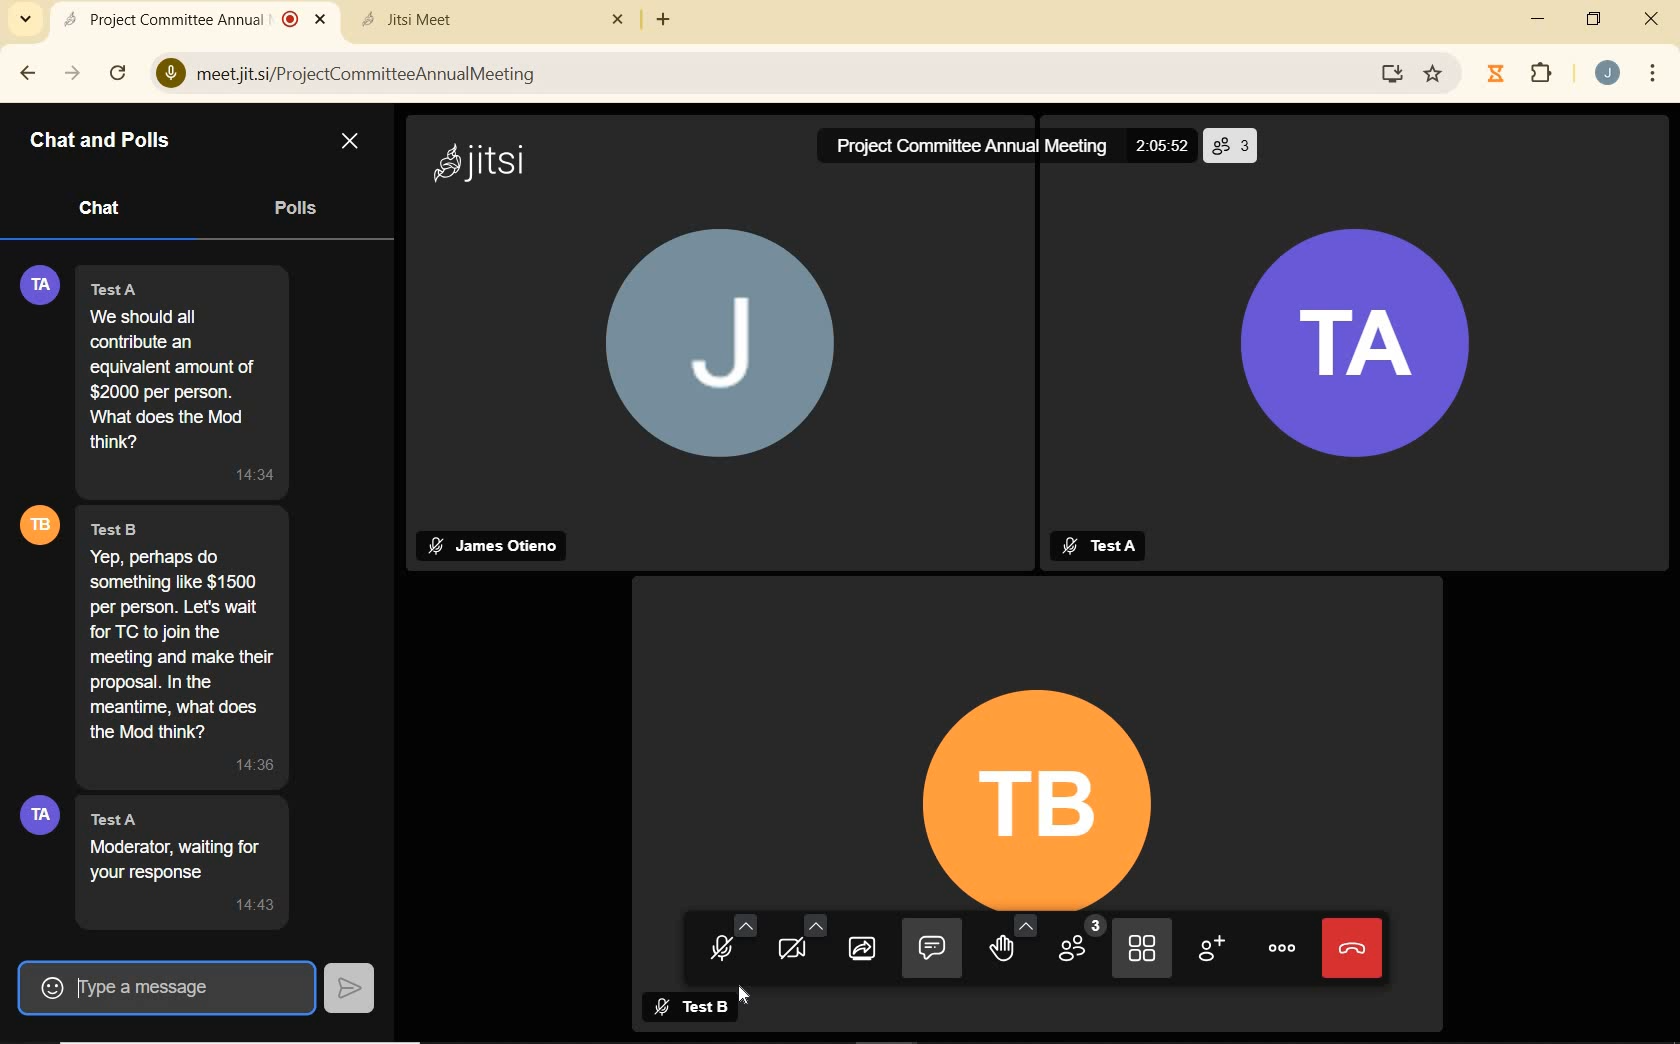  Describe the element at coordinates (866, 947) in the screenshot. I see `start screen sharing` at that location.